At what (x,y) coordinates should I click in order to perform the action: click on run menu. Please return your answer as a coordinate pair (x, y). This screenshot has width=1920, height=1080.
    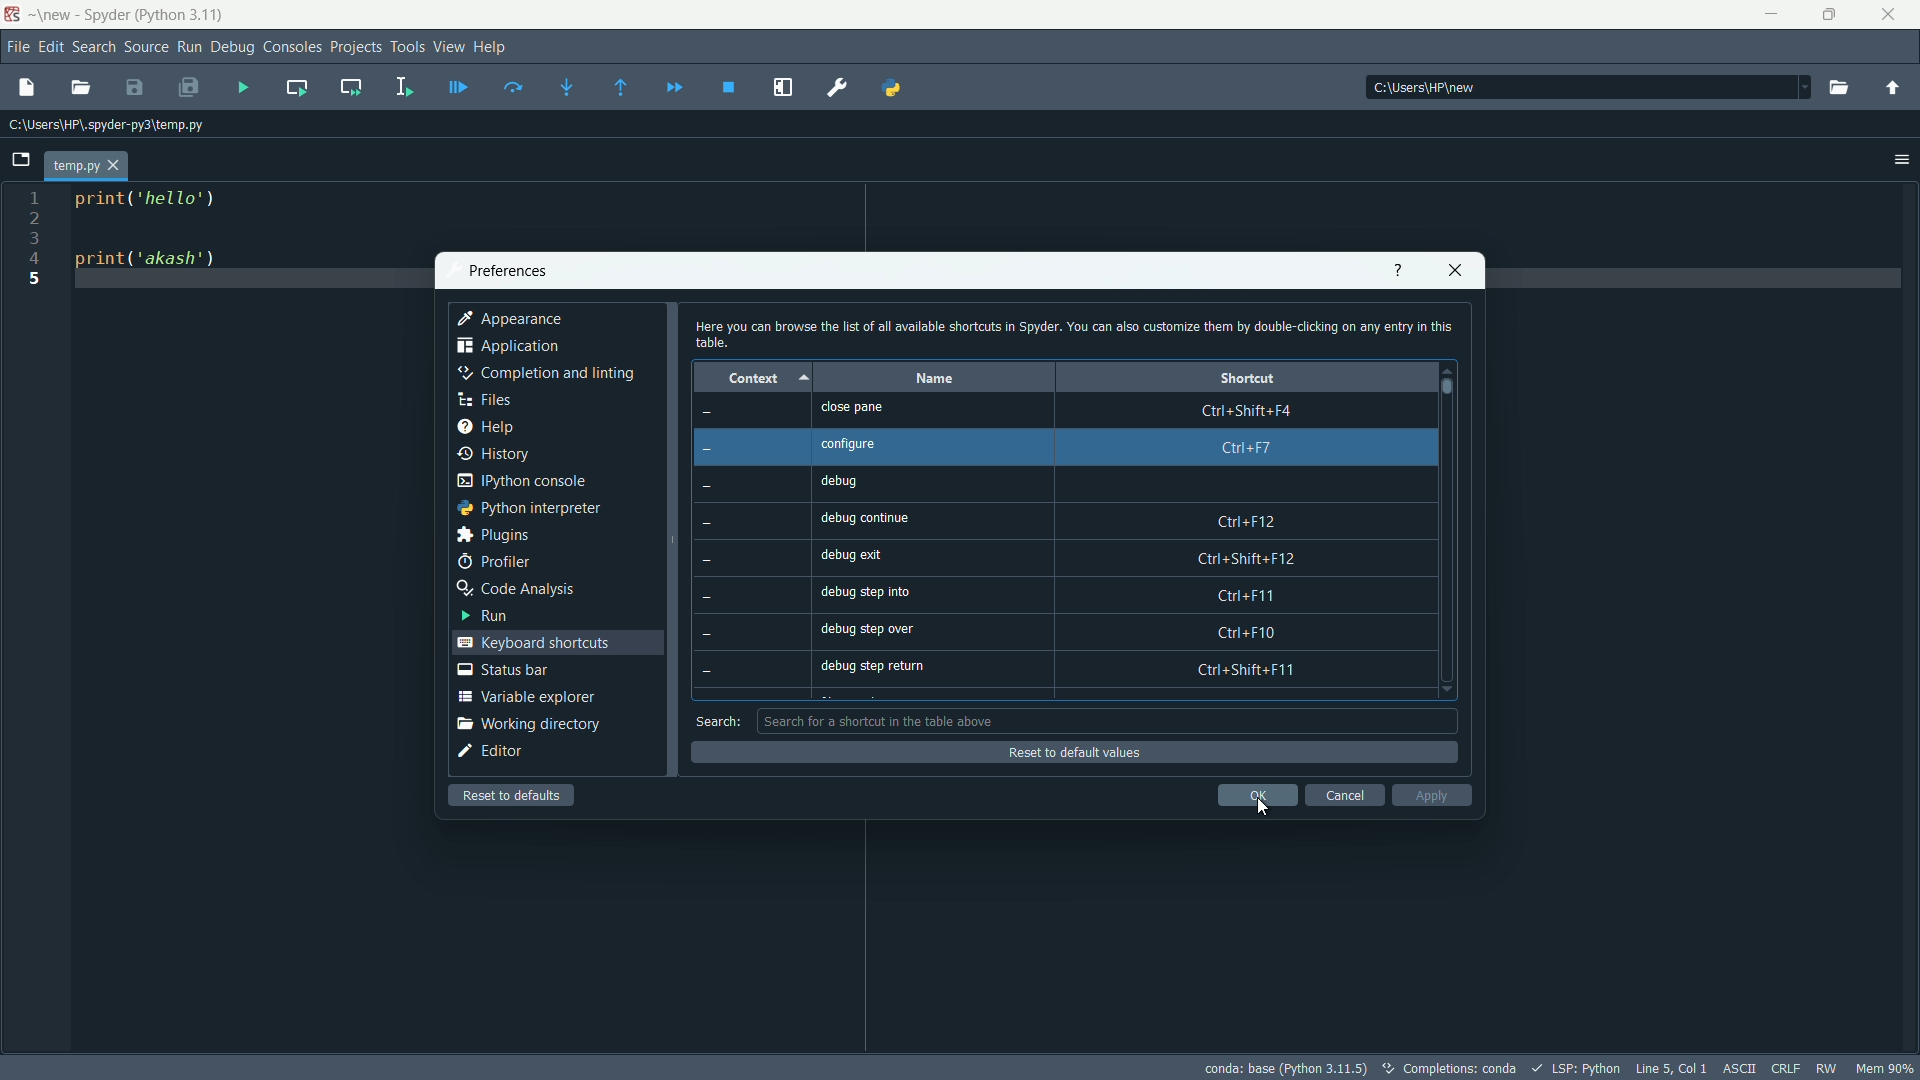
    Looking at the image, I should click on (189, 48).